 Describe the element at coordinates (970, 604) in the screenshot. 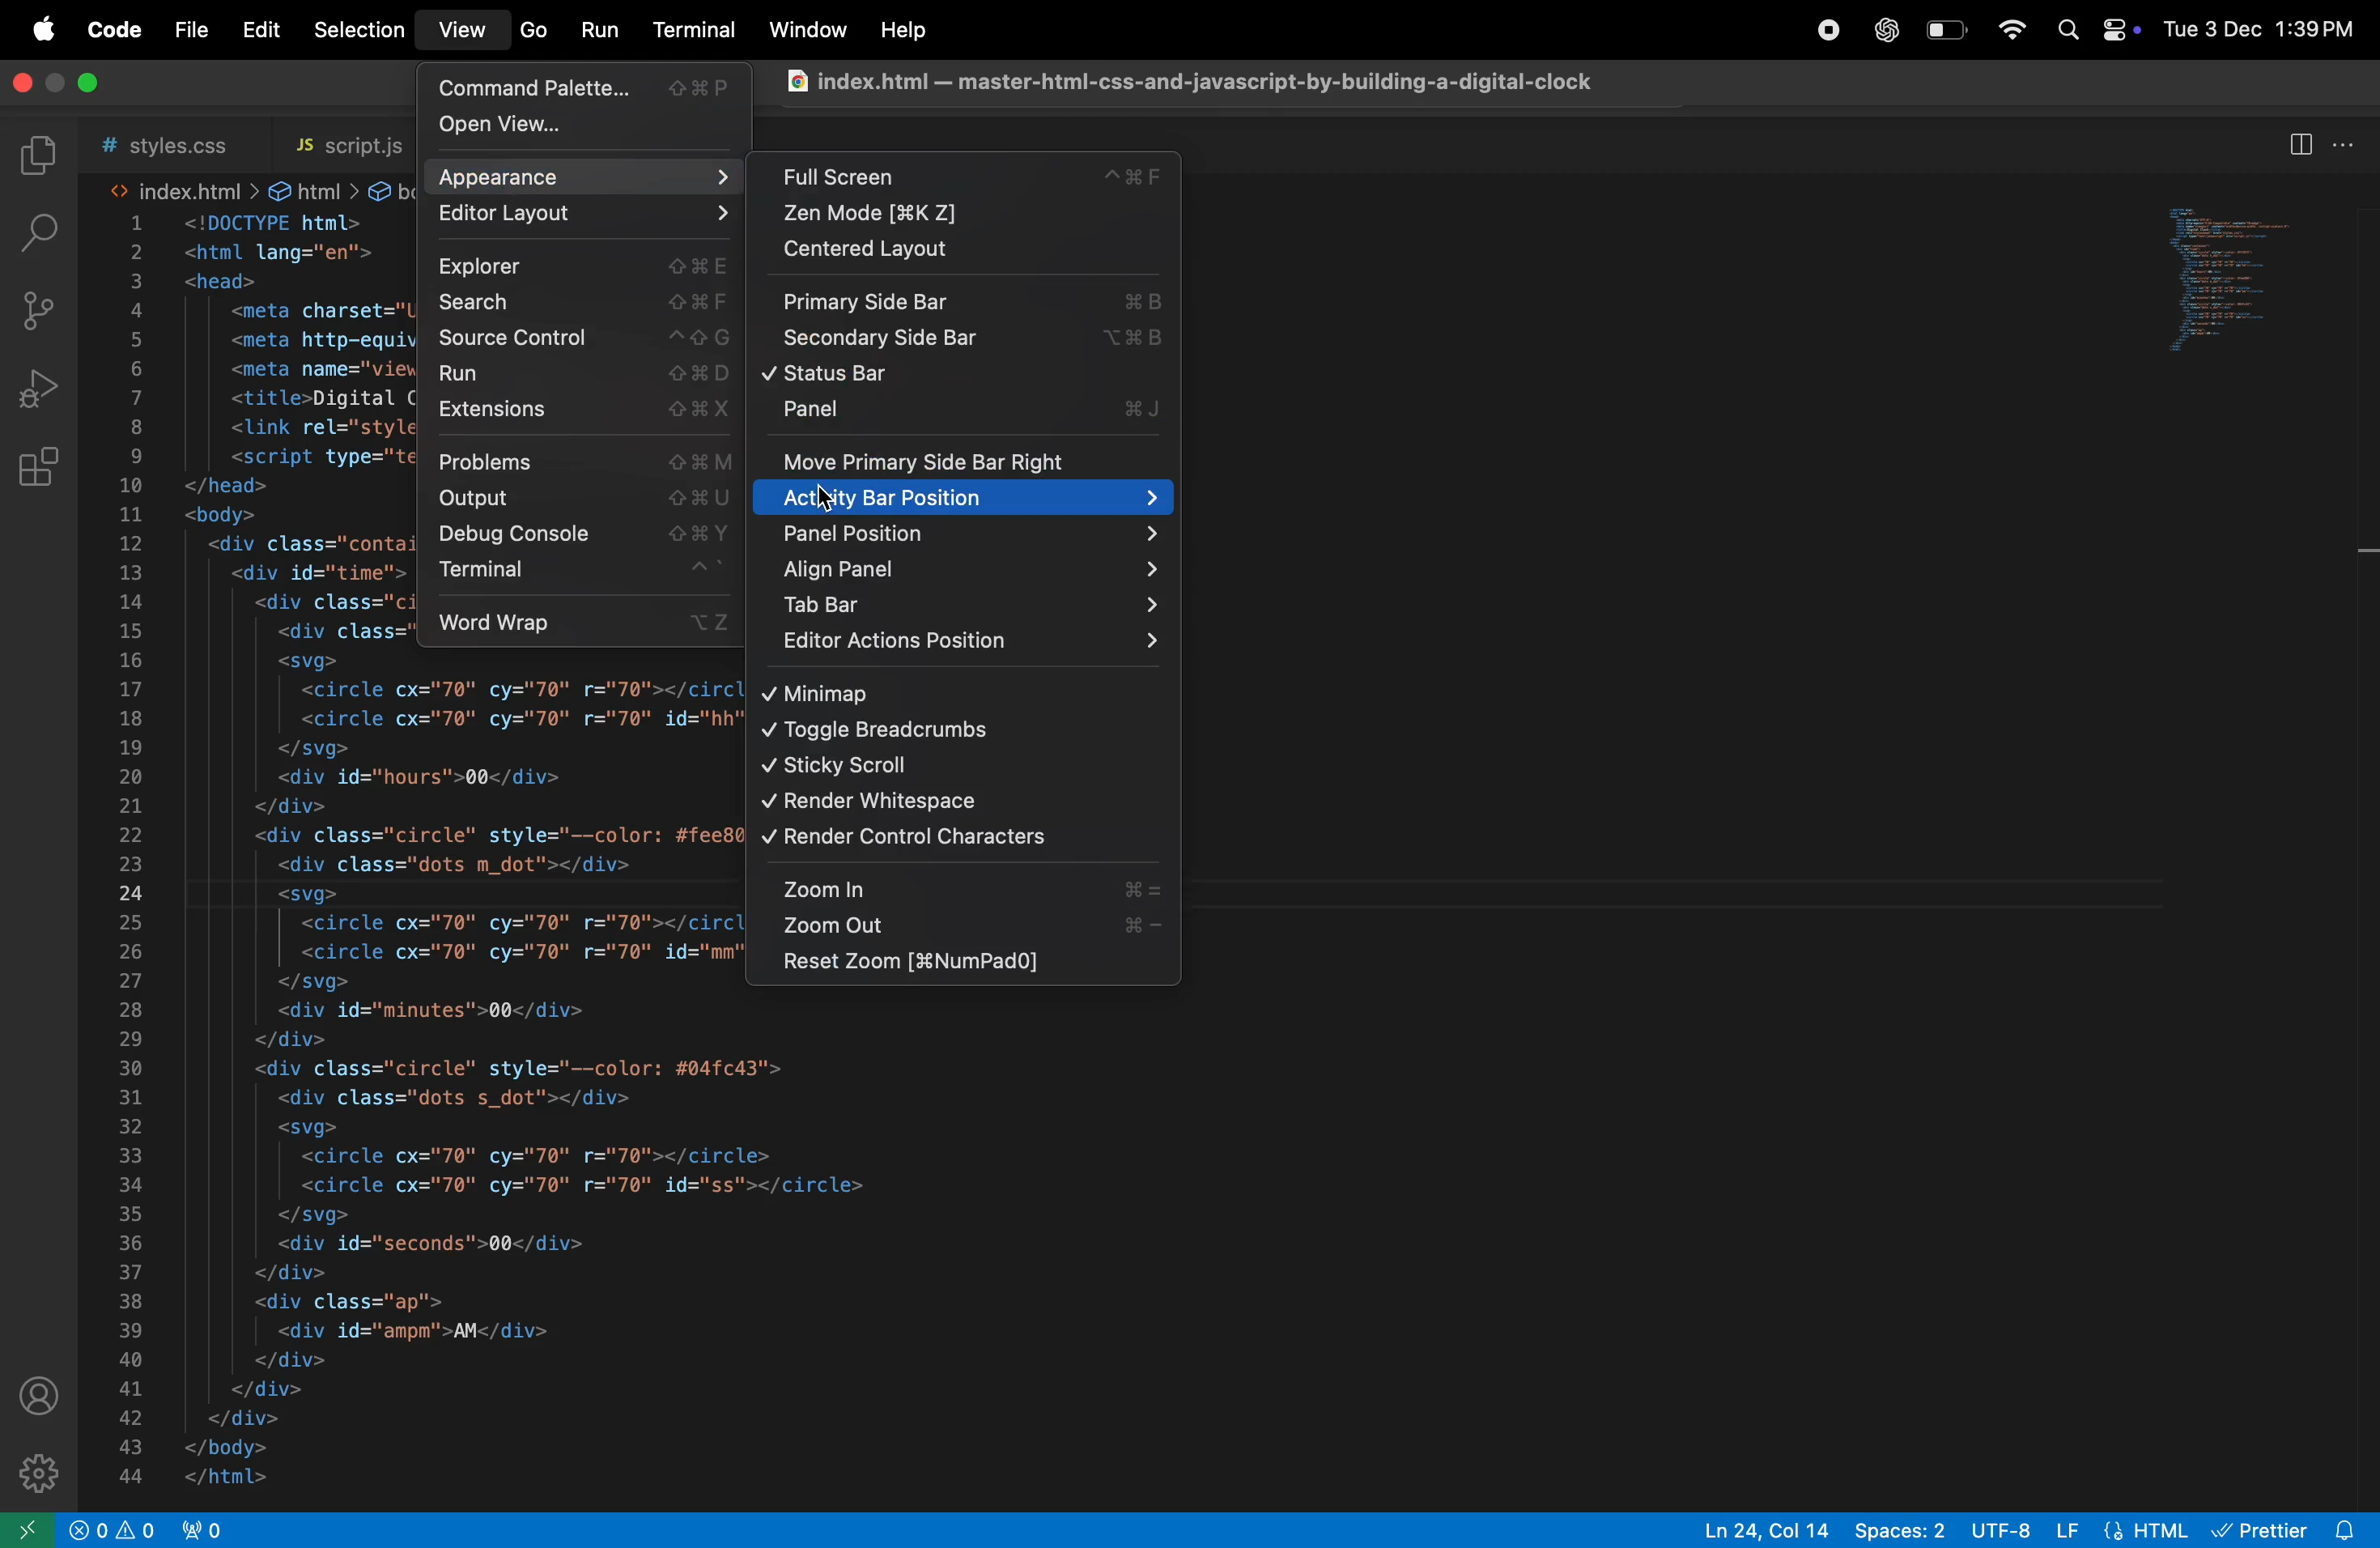

I see `tab bar` at that location.